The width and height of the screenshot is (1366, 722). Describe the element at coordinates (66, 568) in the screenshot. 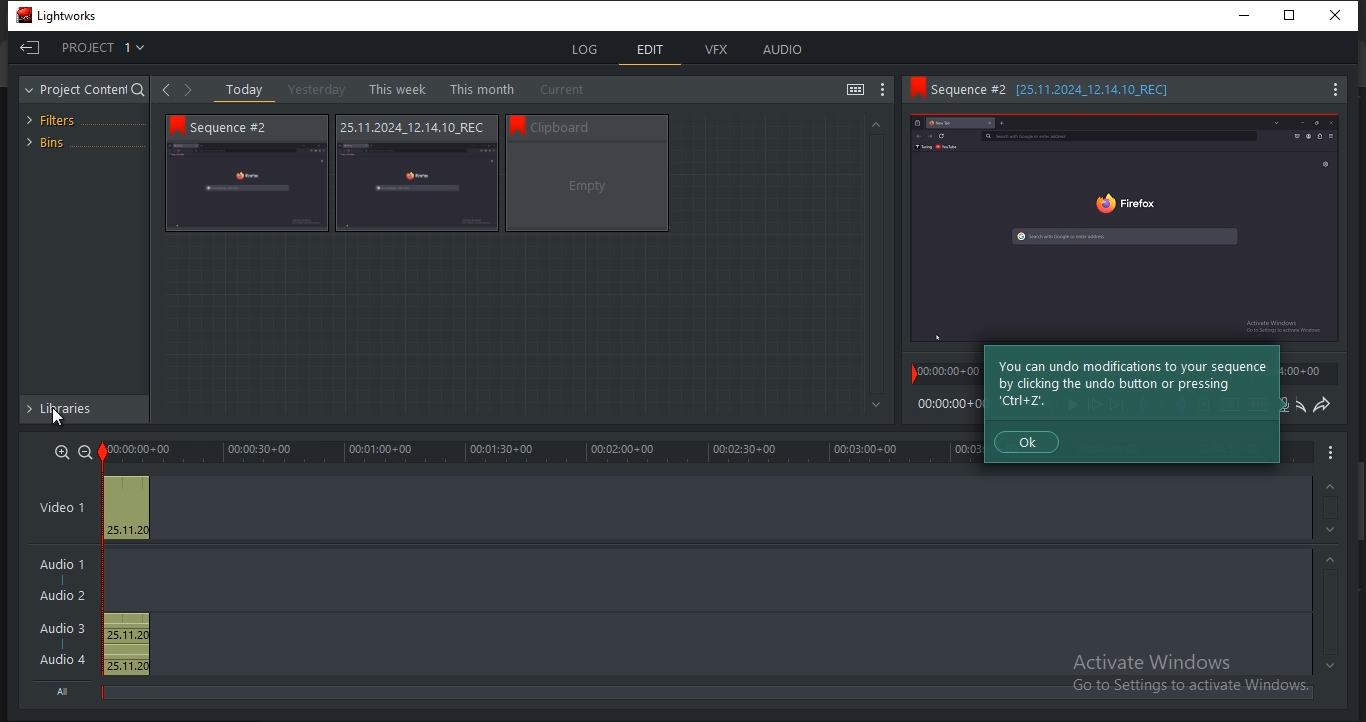

I see `Audio 1` at that location.